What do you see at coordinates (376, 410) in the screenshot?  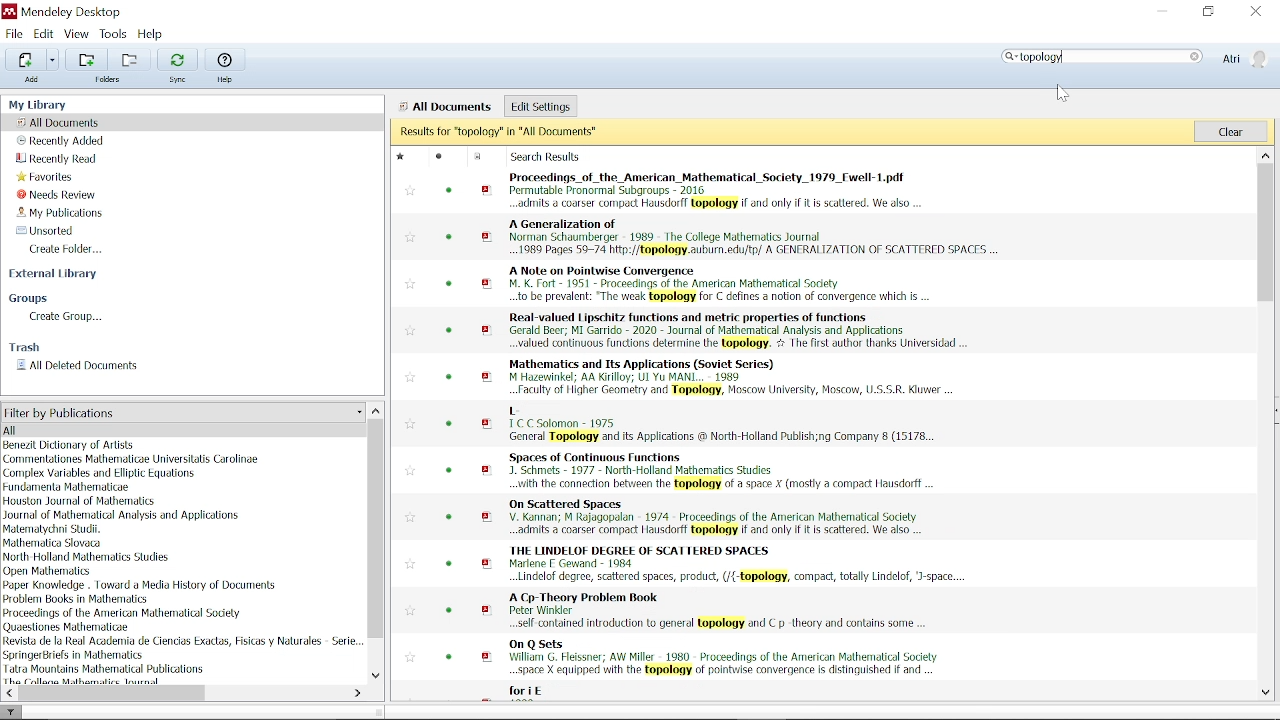 I see `Move up in filter by publication` at bounding box center [376, 410].